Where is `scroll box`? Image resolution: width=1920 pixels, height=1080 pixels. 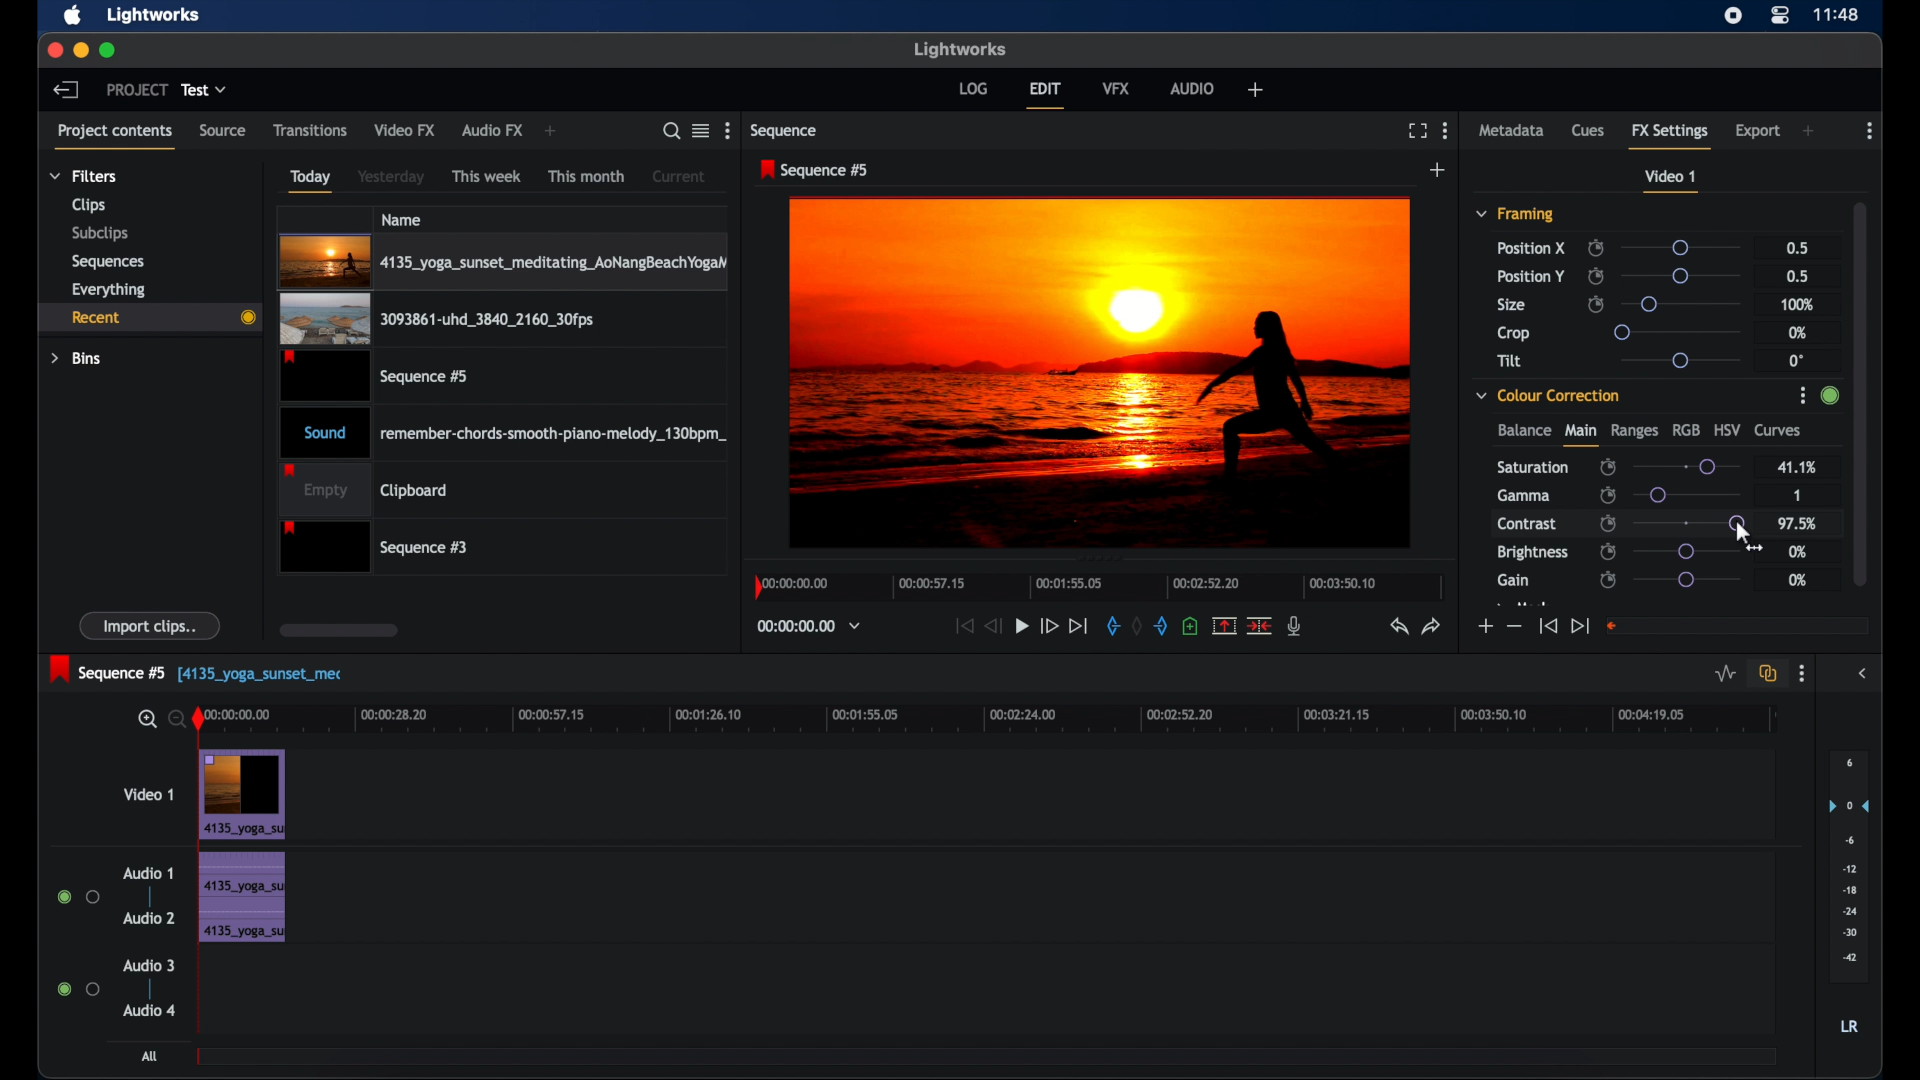
scroll box is located at coordinates (1861, 391).